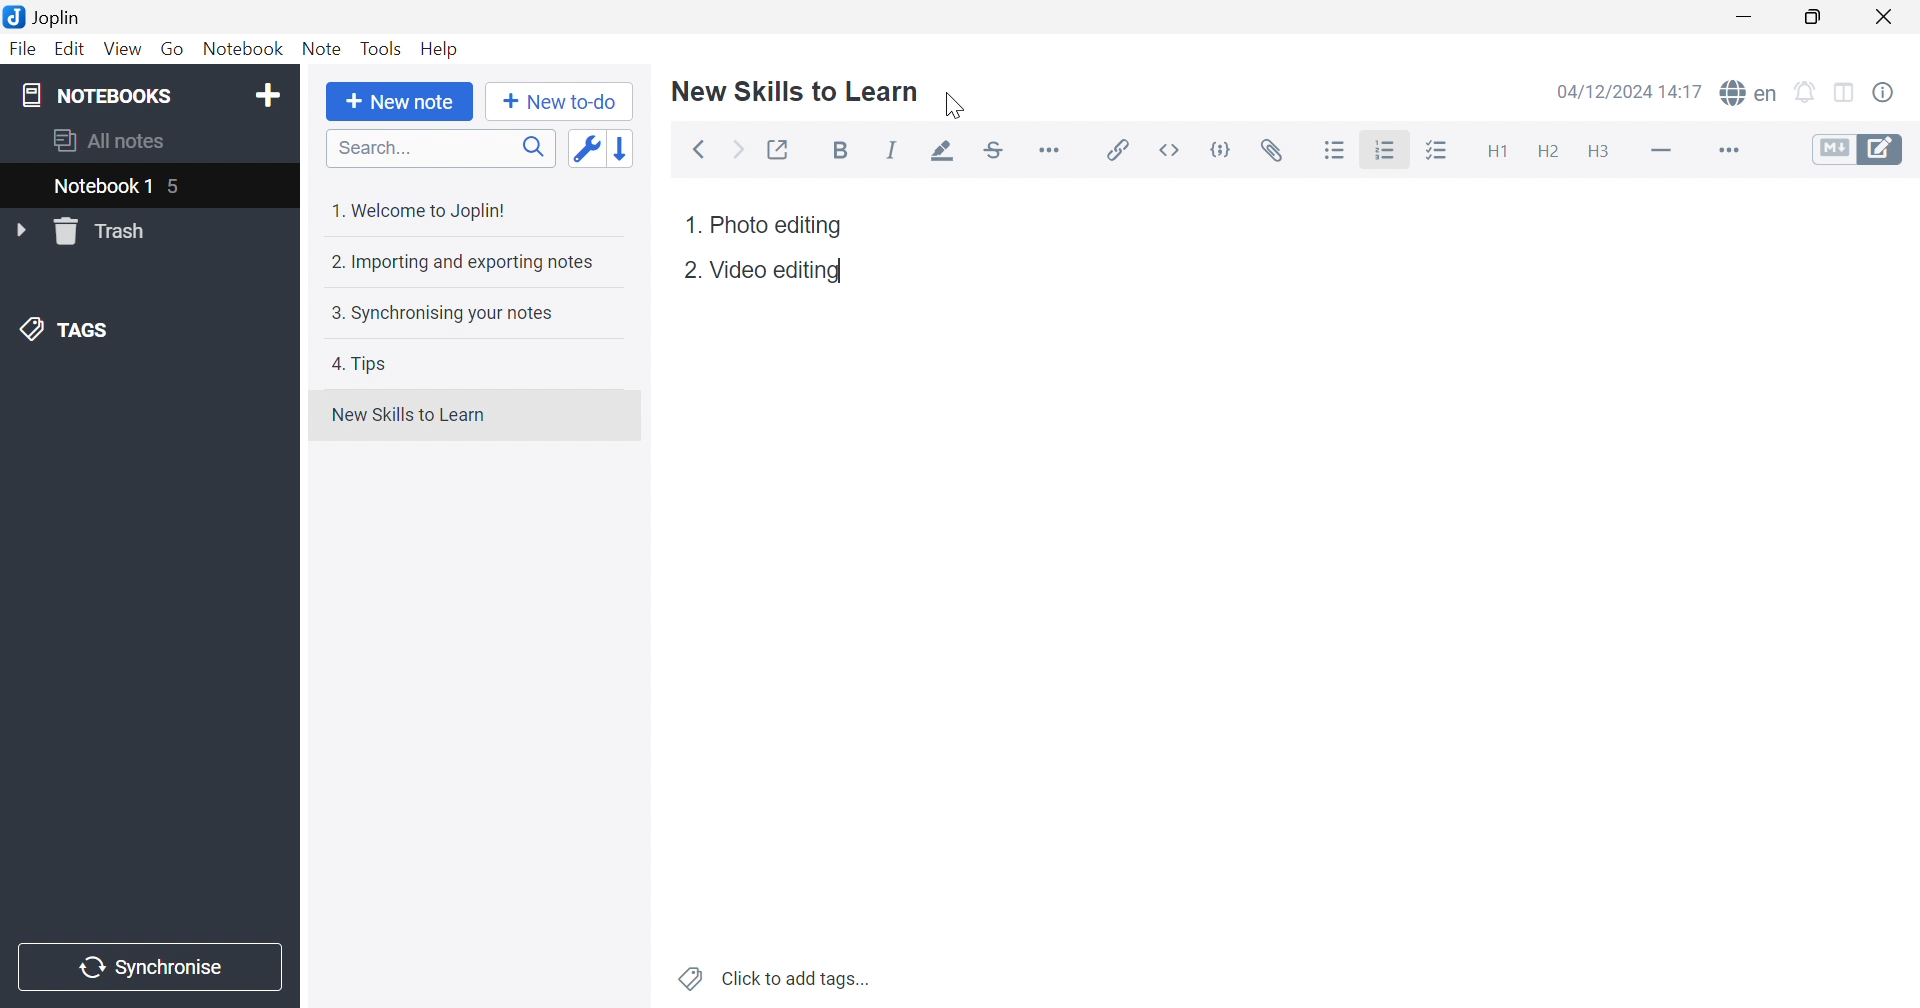 This screenshot has height=1008, width=1920. Describe the element at coordinates (67, 49) in the screenshot. I see `Edit` at that location.